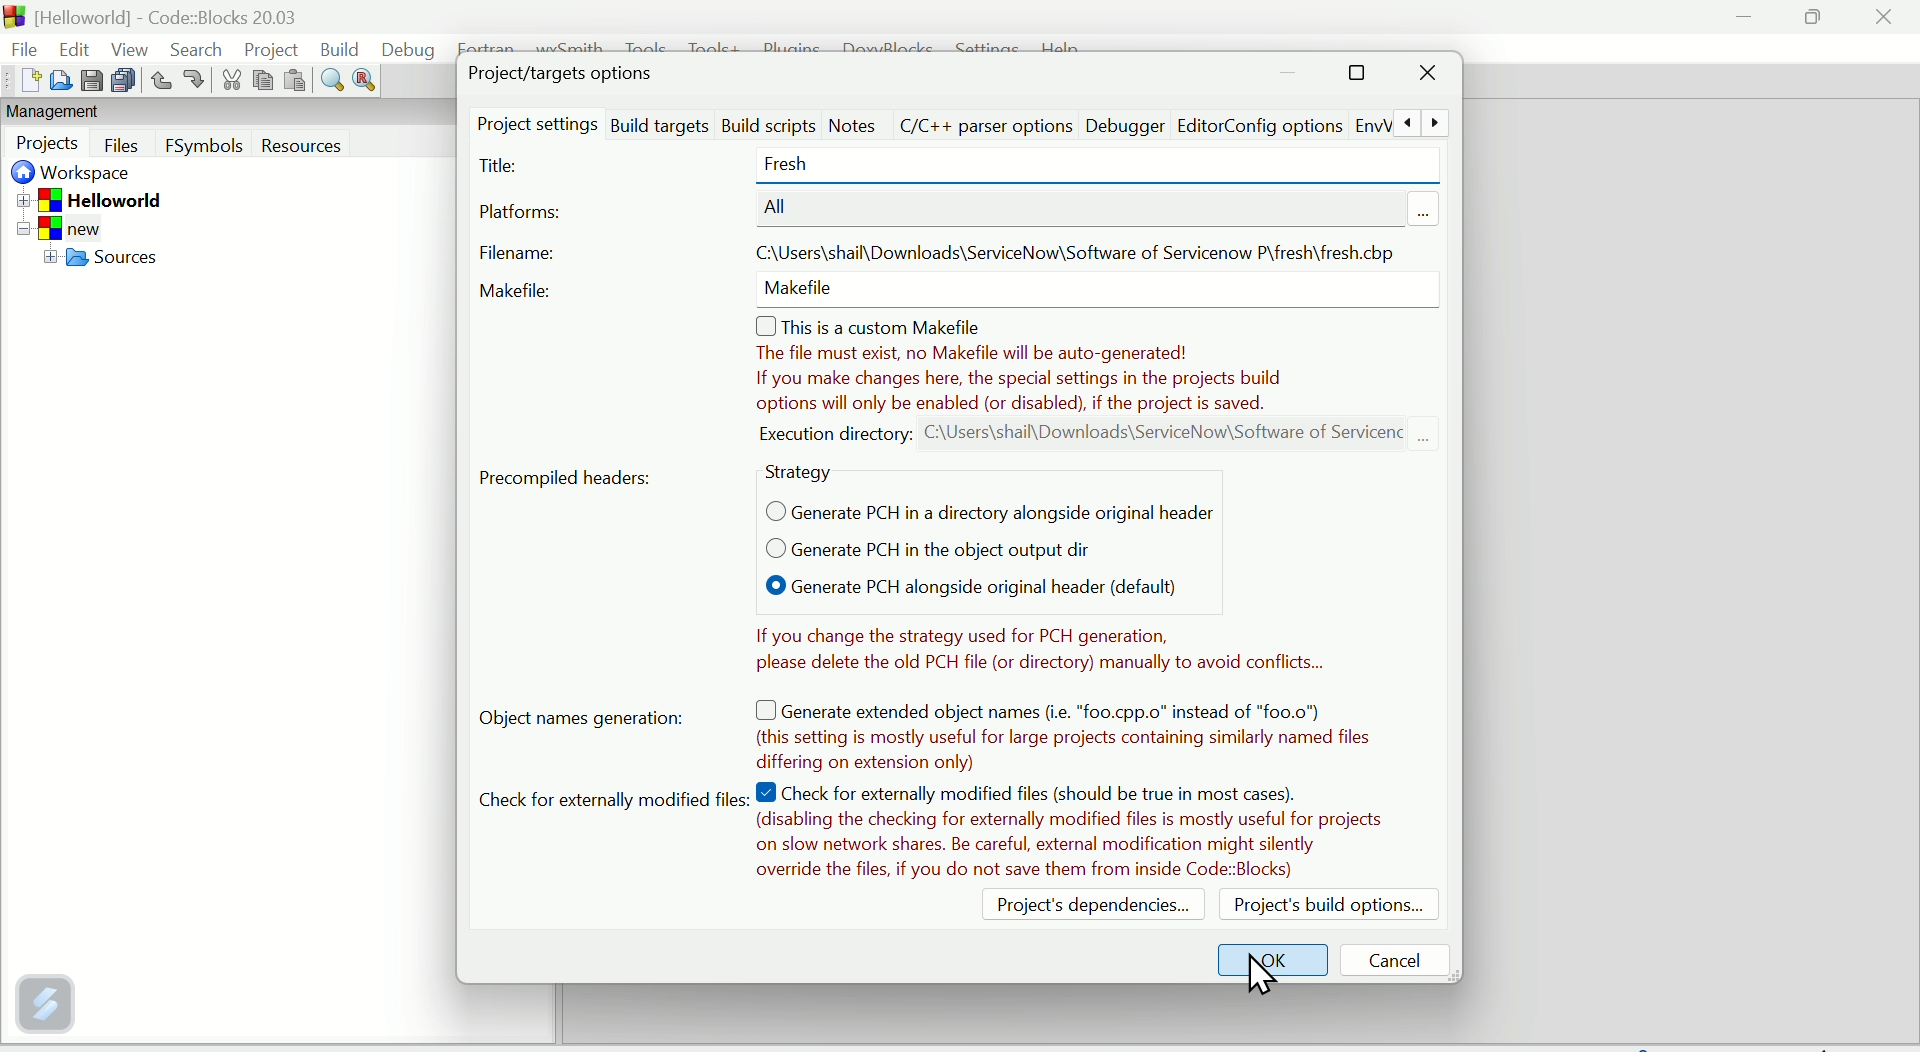 The height and width of the screenshot is (1052, 1920). Describe the element at coordinates (193, 79) in the screenshot. I see `` at that location.